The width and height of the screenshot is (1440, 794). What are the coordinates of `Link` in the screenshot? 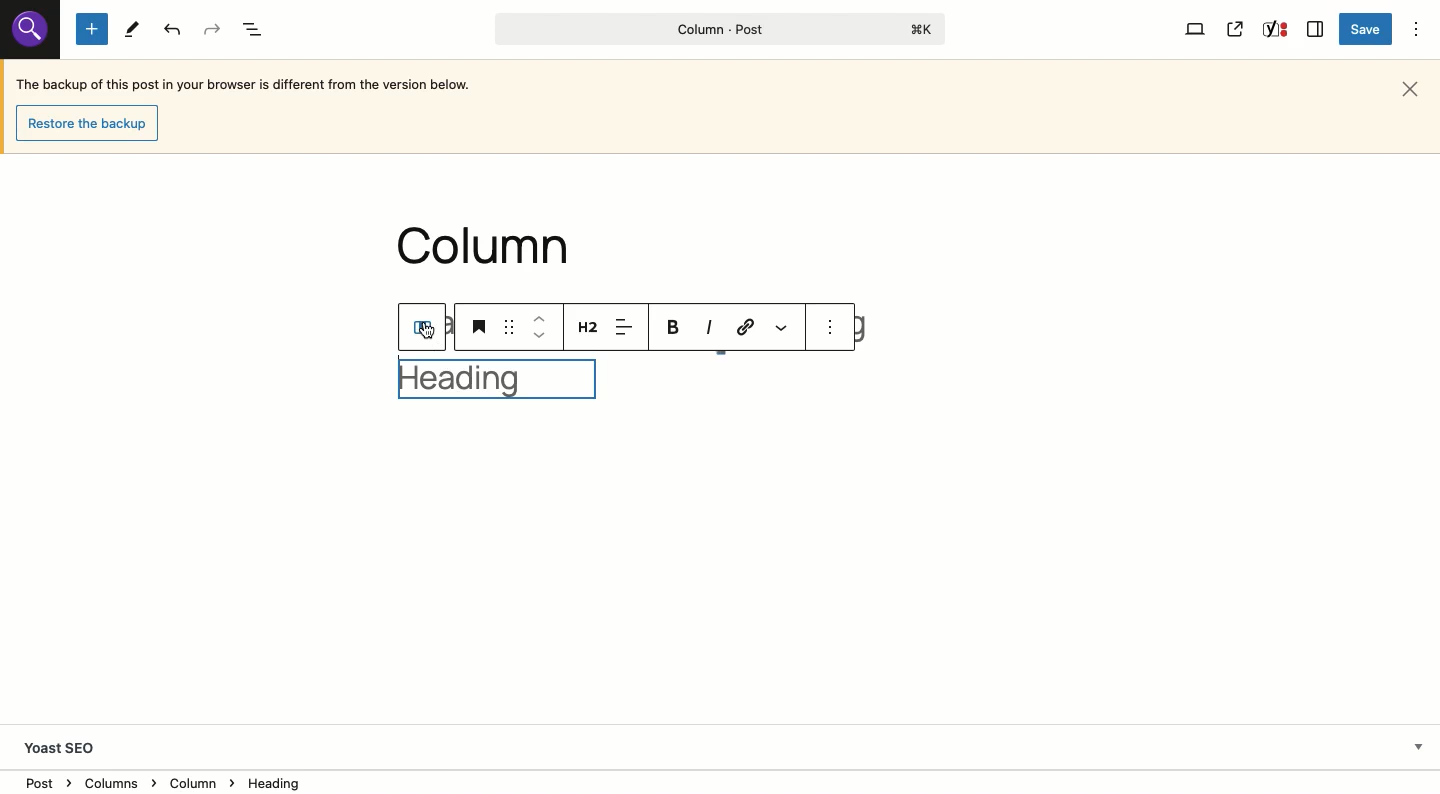 It's located at (747, 326).